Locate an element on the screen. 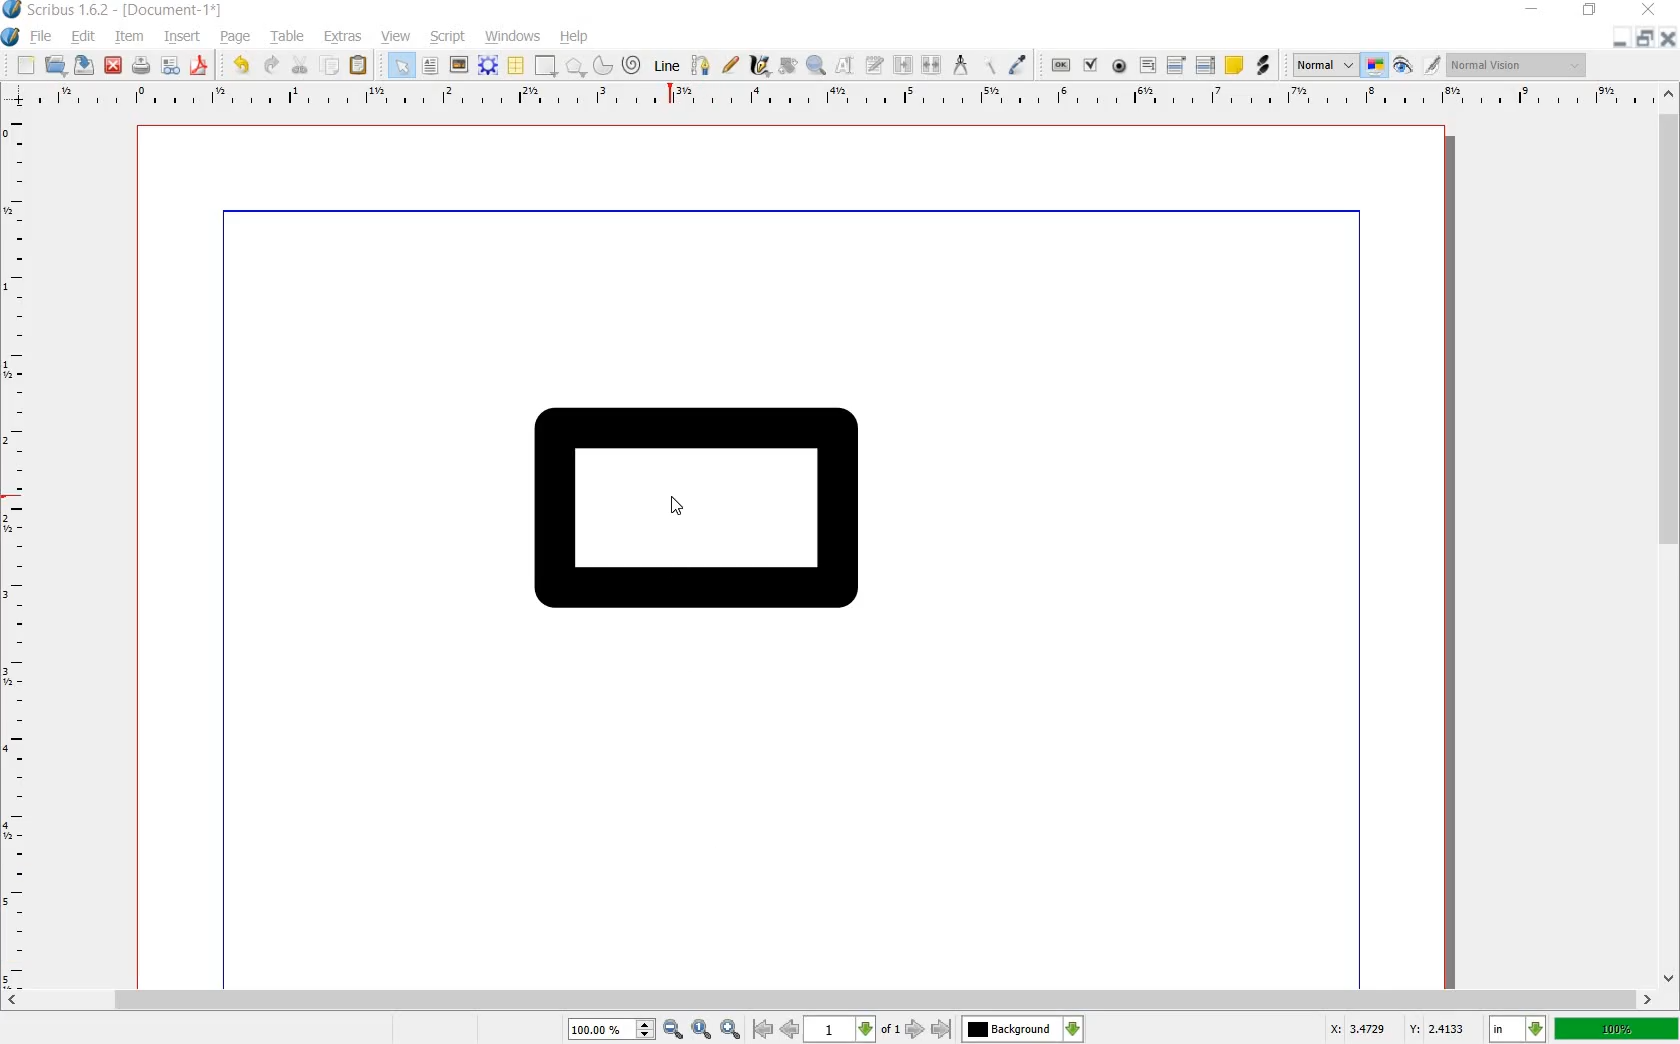 This screenshot has height=1044, width=1680. redo is located at coordinates (271, 66).